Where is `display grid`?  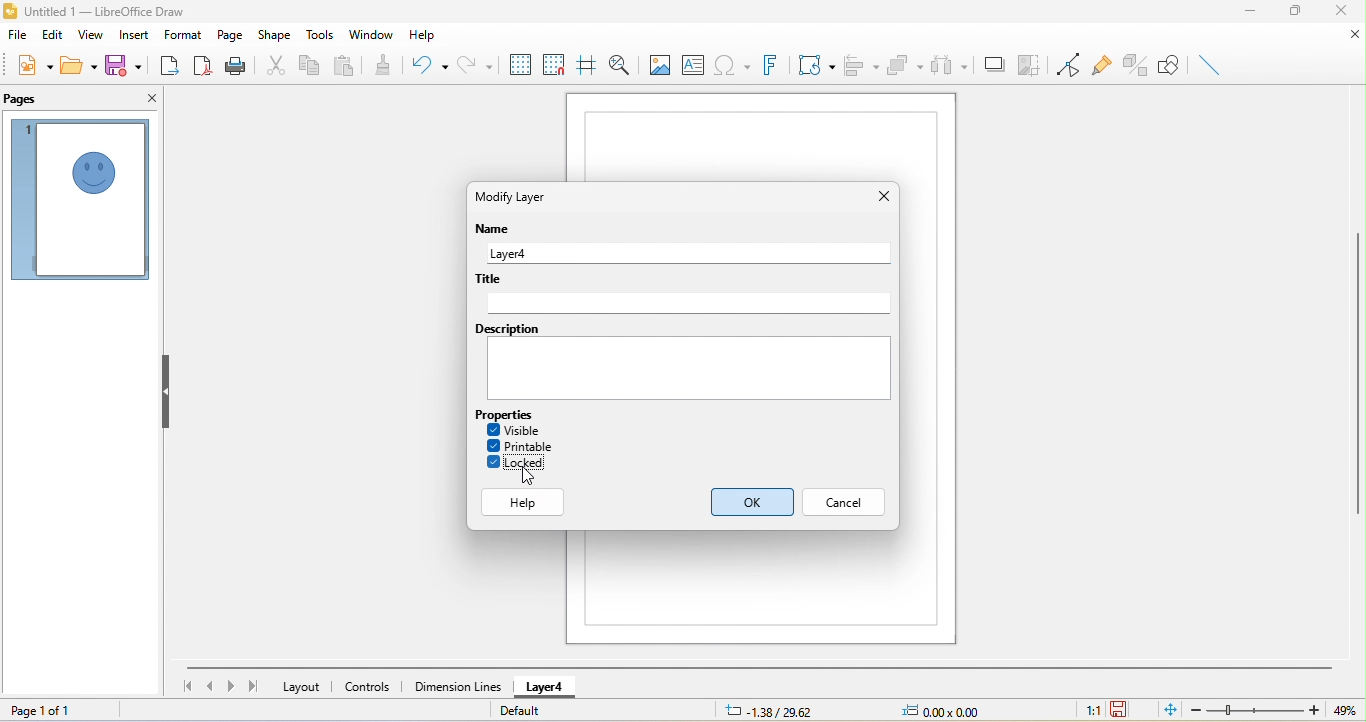 display grid is located at coordinates (522, 65).